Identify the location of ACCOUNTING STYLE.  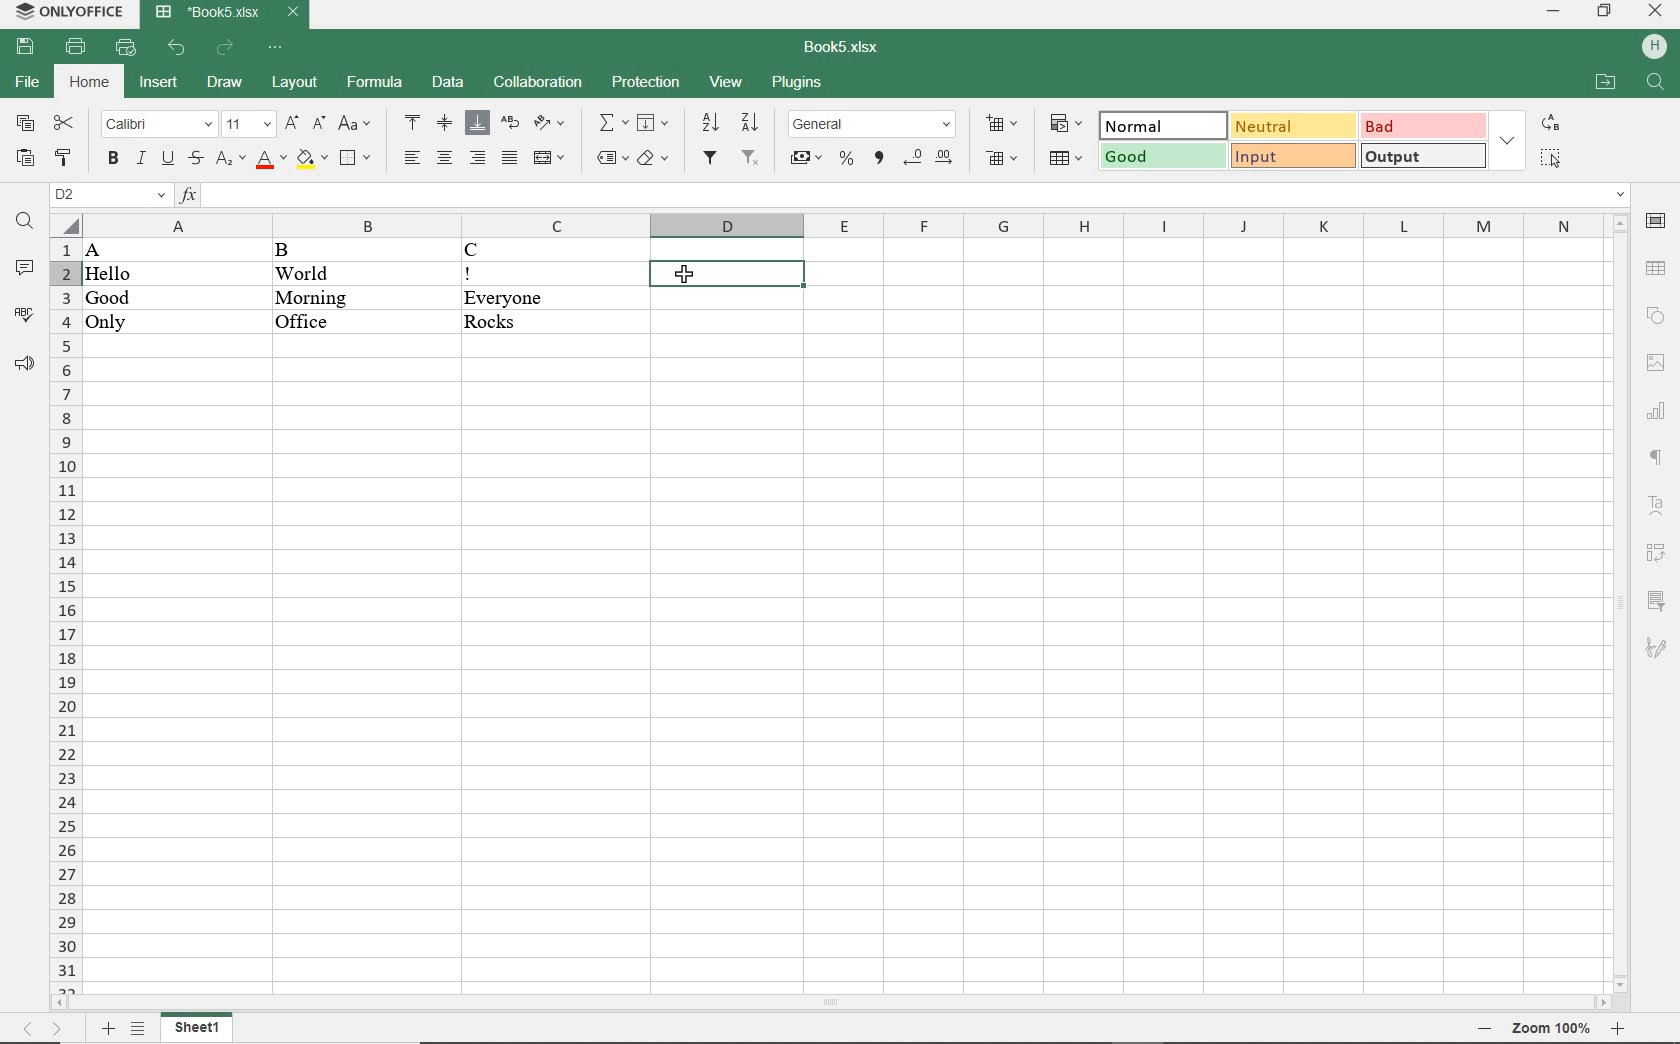
(805, 158).